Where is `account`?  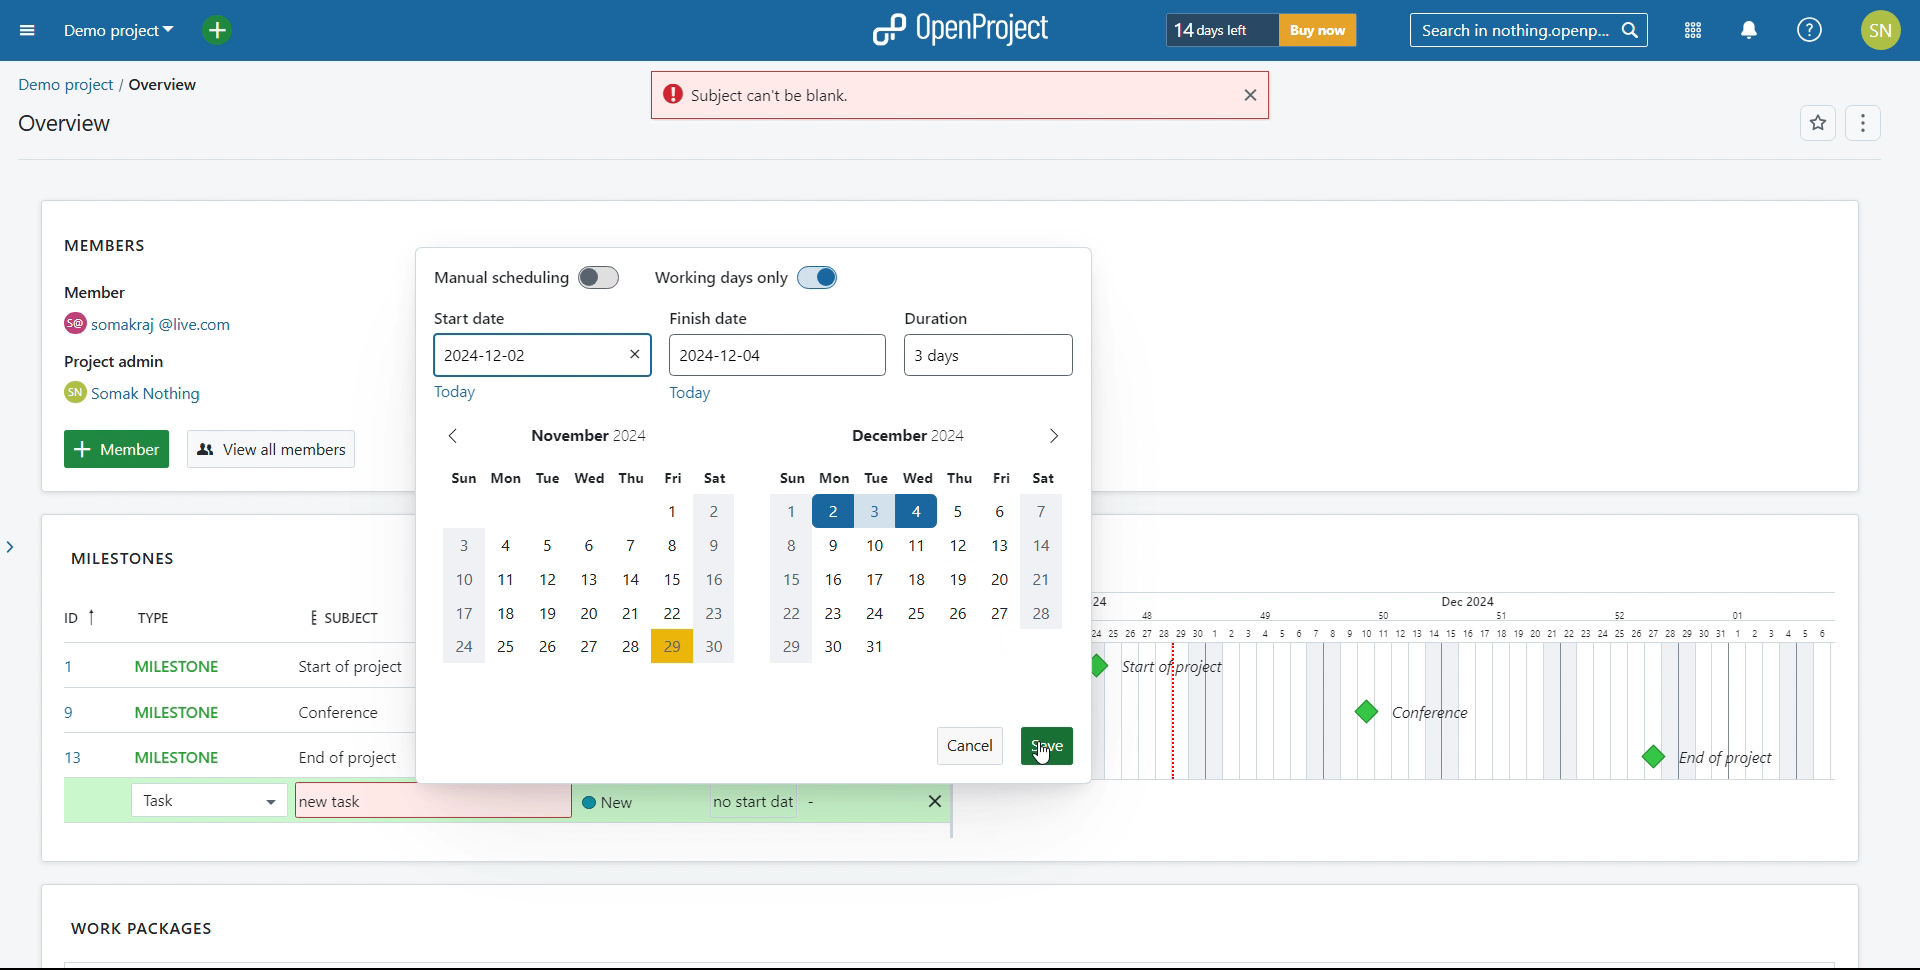
account is located at coordinates (1882, 30).